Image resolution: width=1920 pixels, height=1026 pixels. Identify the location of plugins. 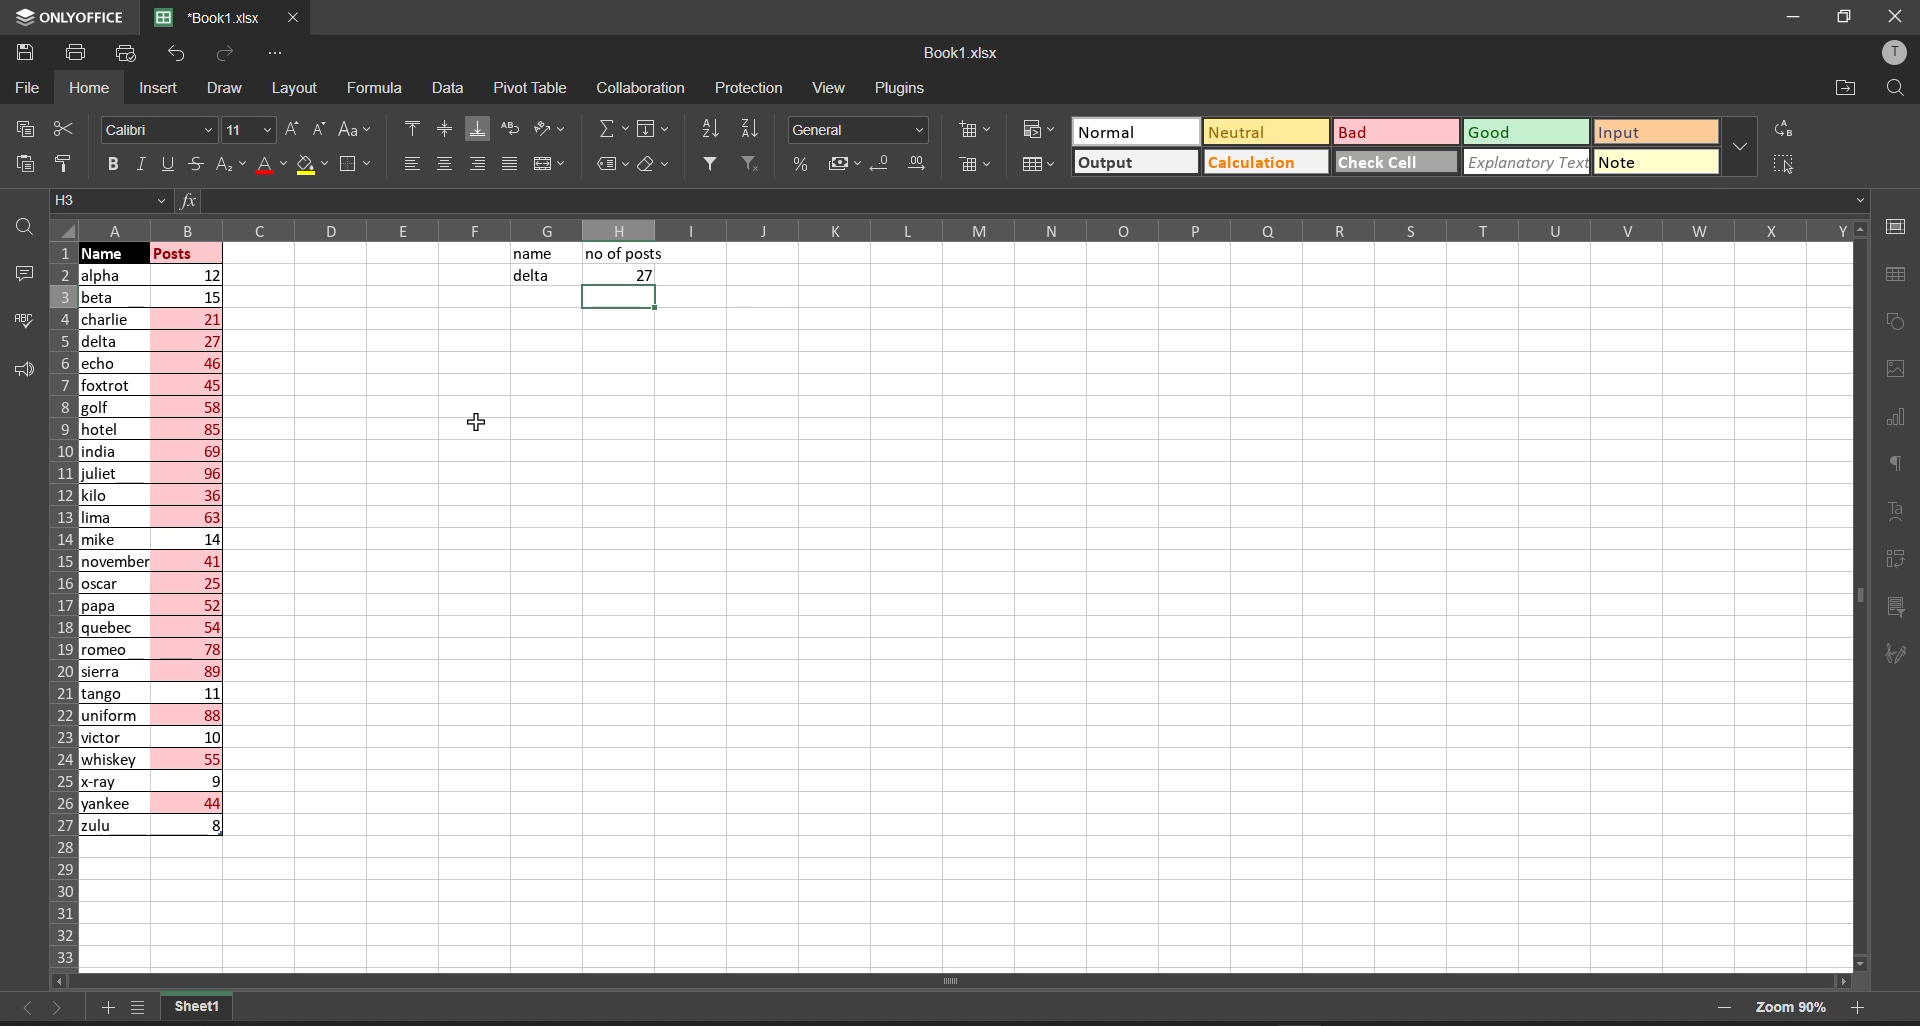
(901, 87).